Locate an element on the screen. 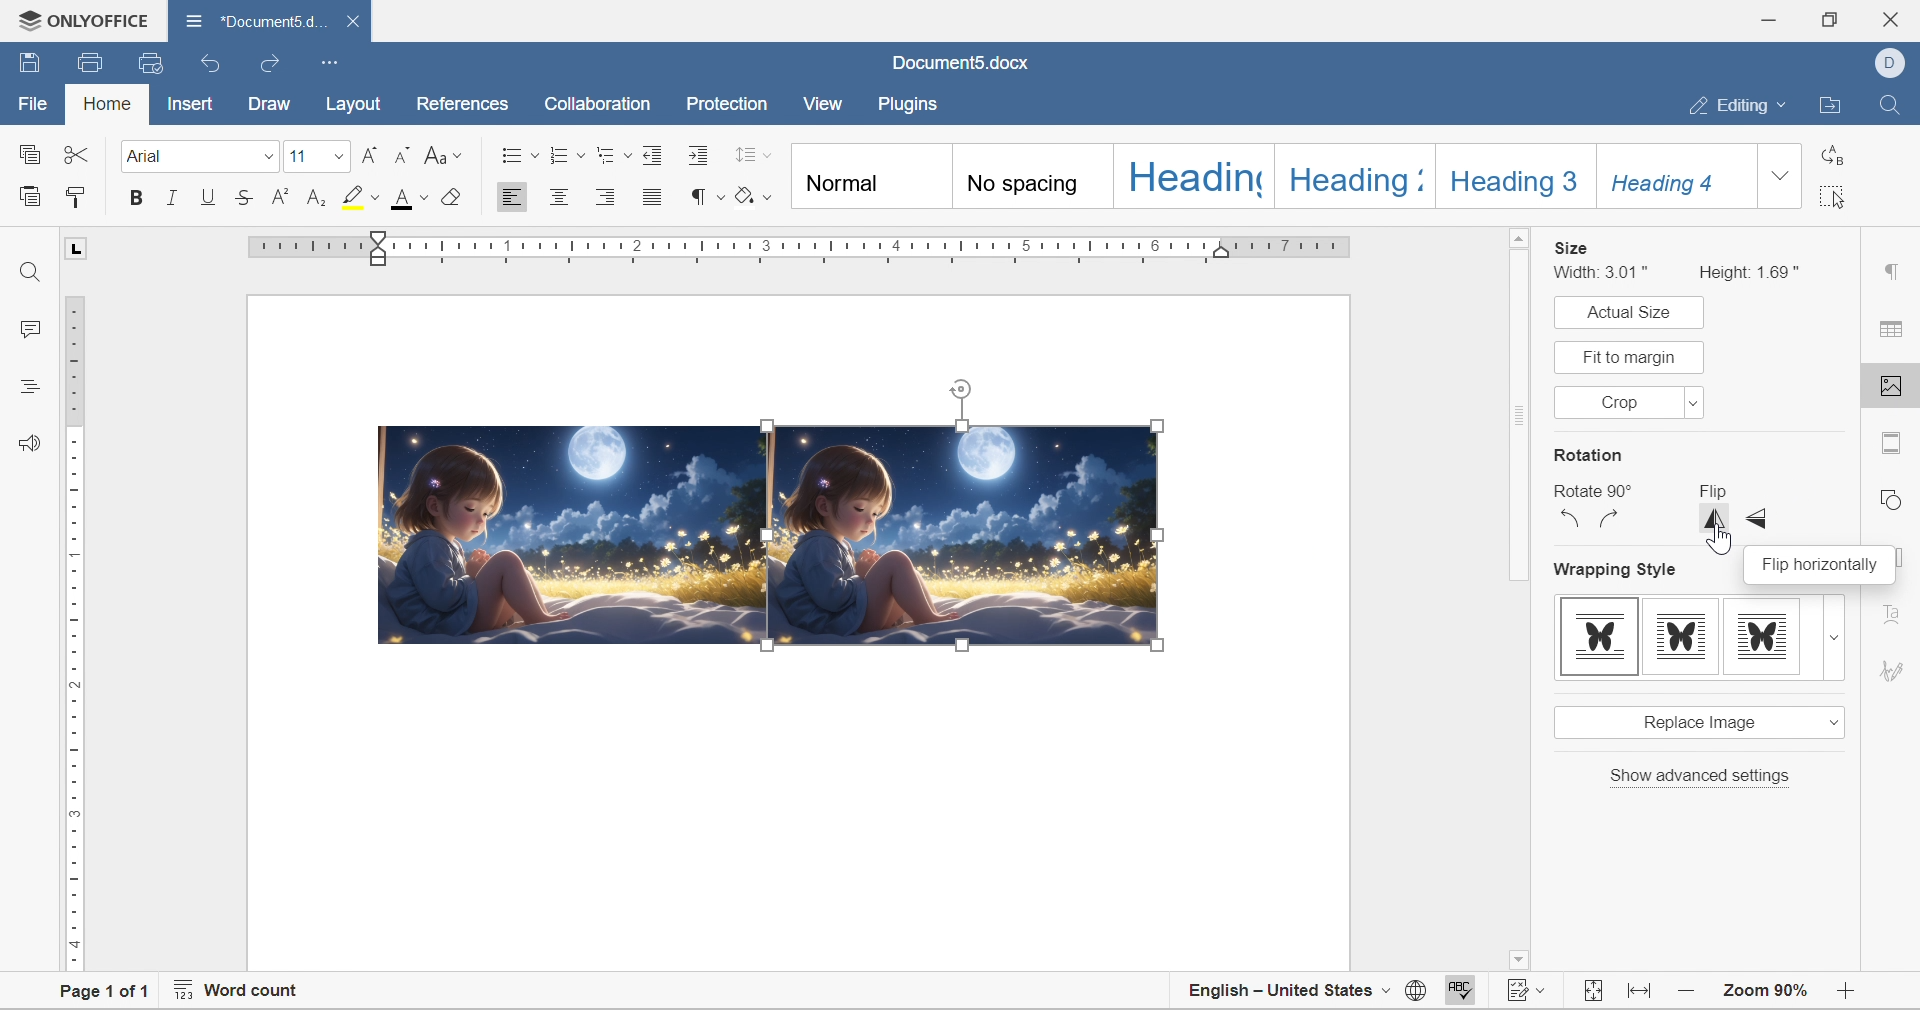  rotate clockwise is located at coordinates (1609, 518).